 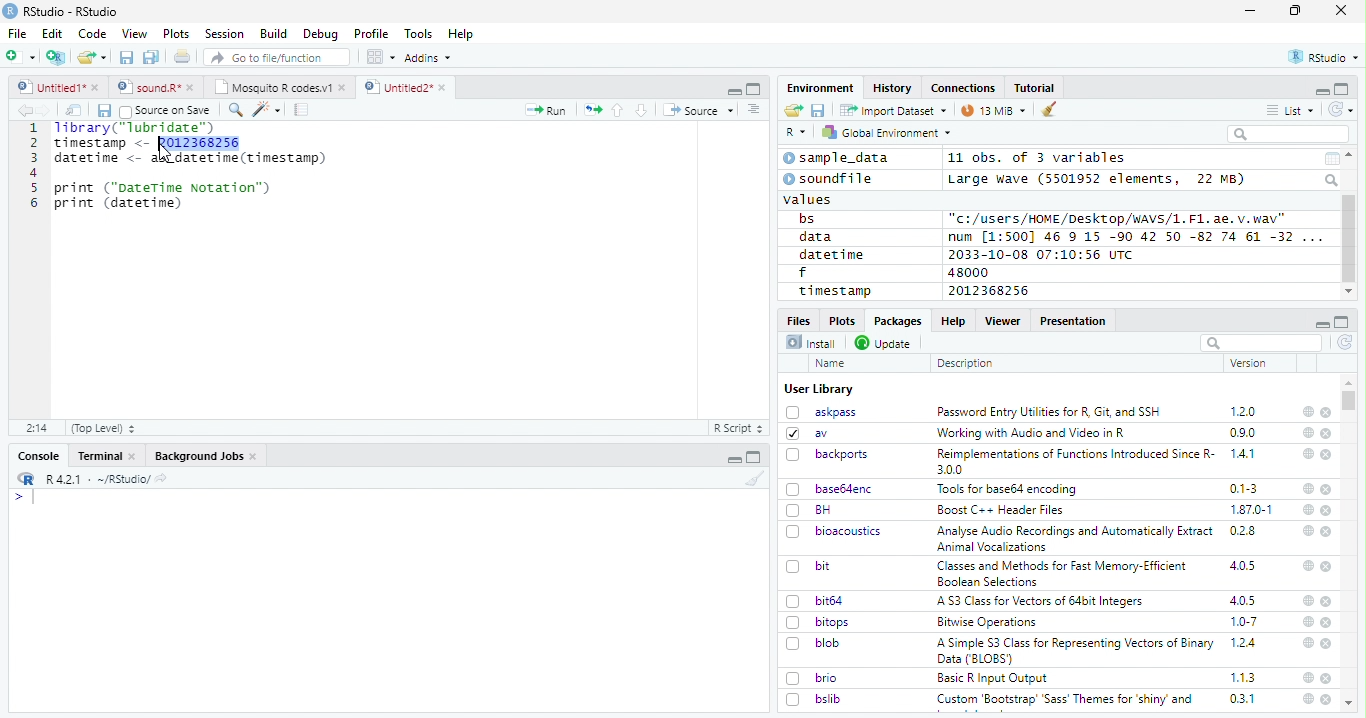 I want to click on sound.R*, so click(x=156, y=88).